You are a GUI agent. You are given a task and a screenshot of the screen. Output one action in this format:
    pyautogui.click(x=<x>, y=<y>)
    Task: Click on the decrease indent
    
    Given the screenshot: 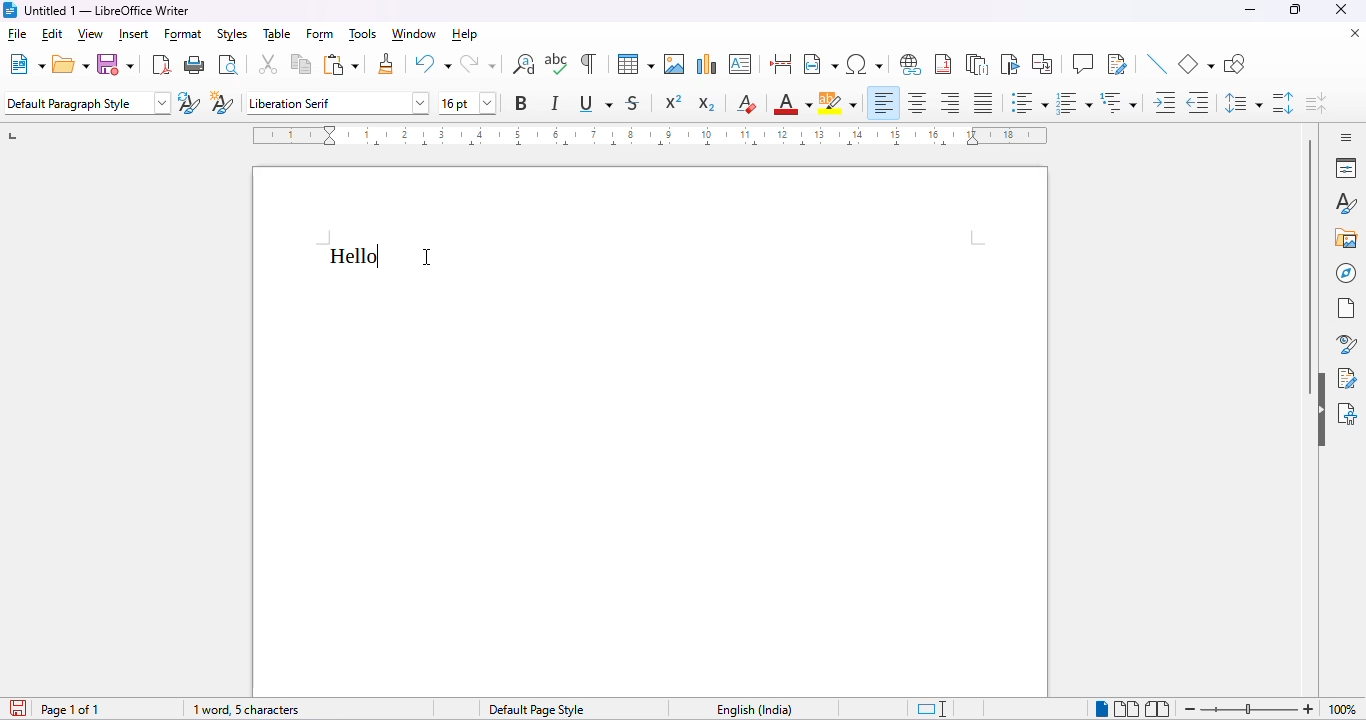 What is the action you would take?
    pyautogui.click(x=1198, y=103)
    